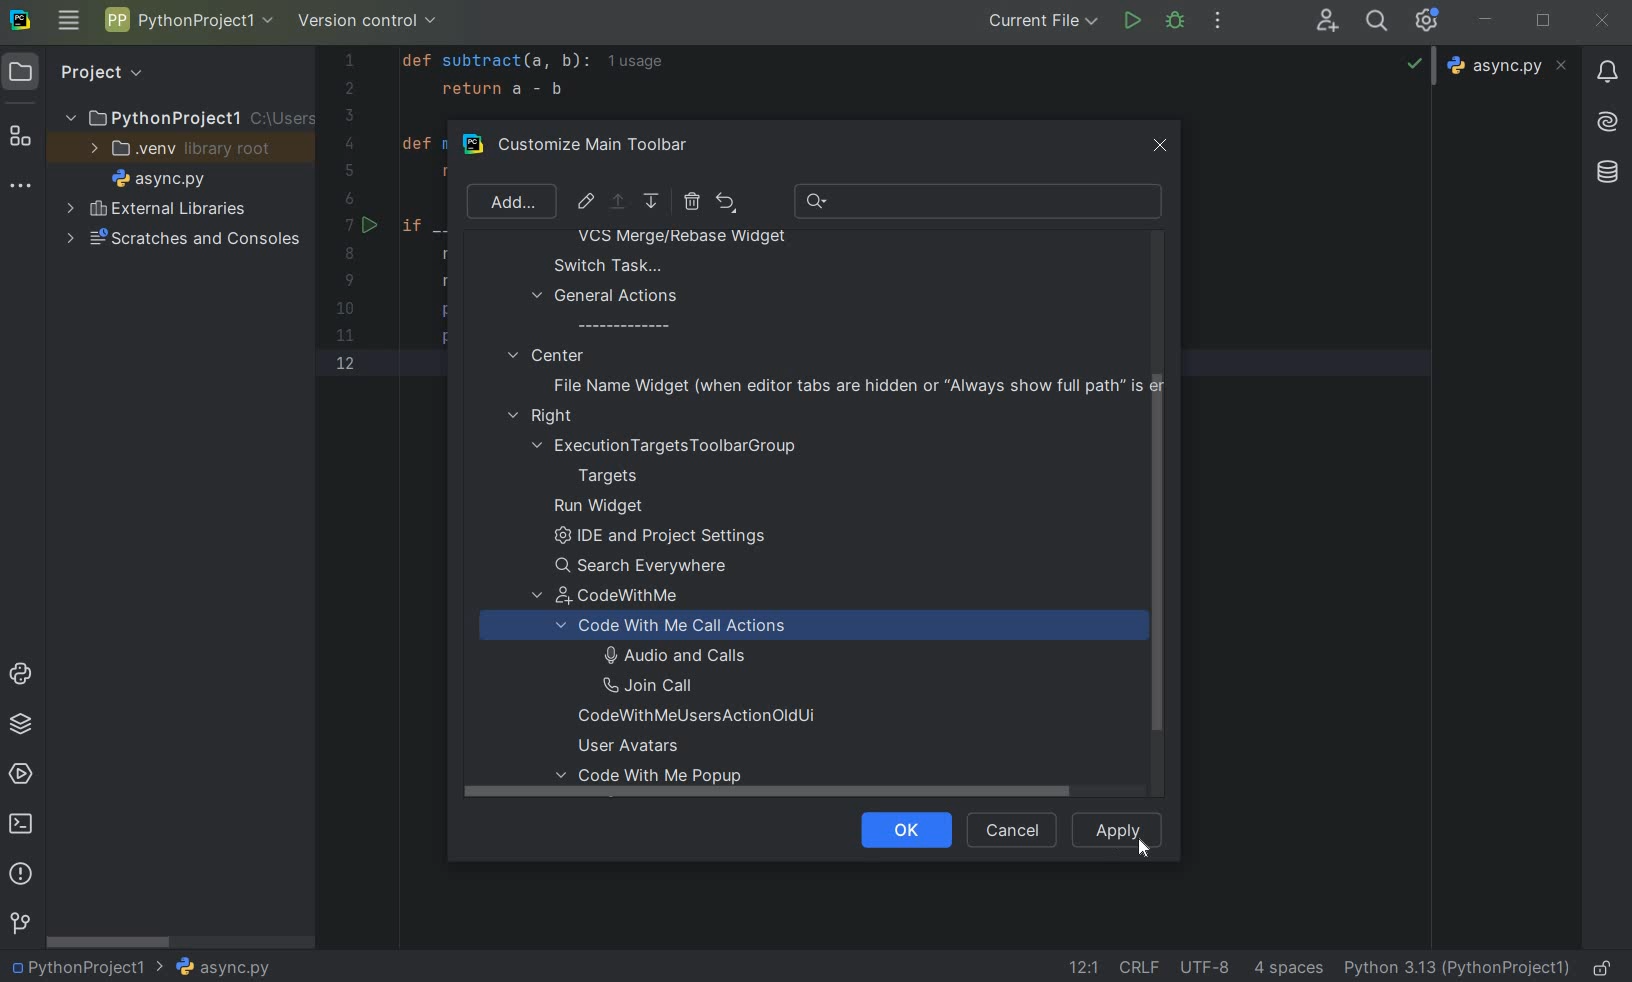 This screenshot has height=982, width=1632. I want to click on PROJECT NAME, so click(87, 965).